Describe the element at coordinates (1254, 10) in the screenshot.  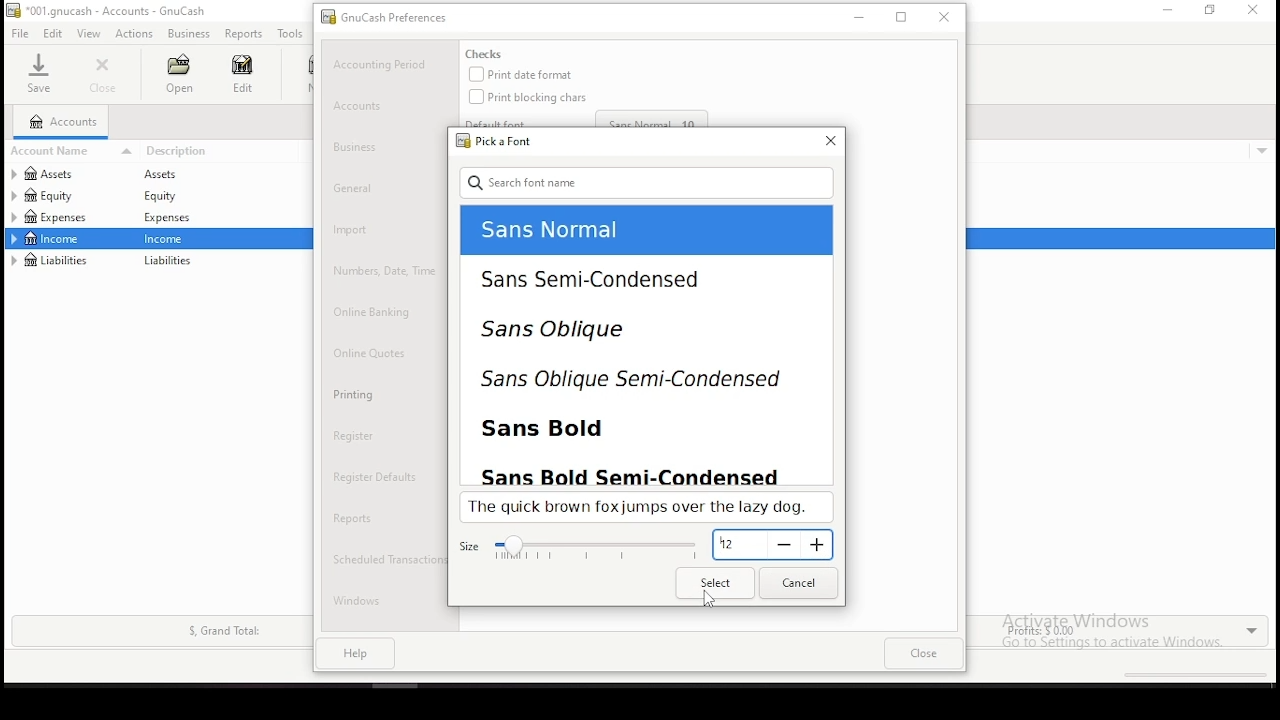
I see `close window` at that location.